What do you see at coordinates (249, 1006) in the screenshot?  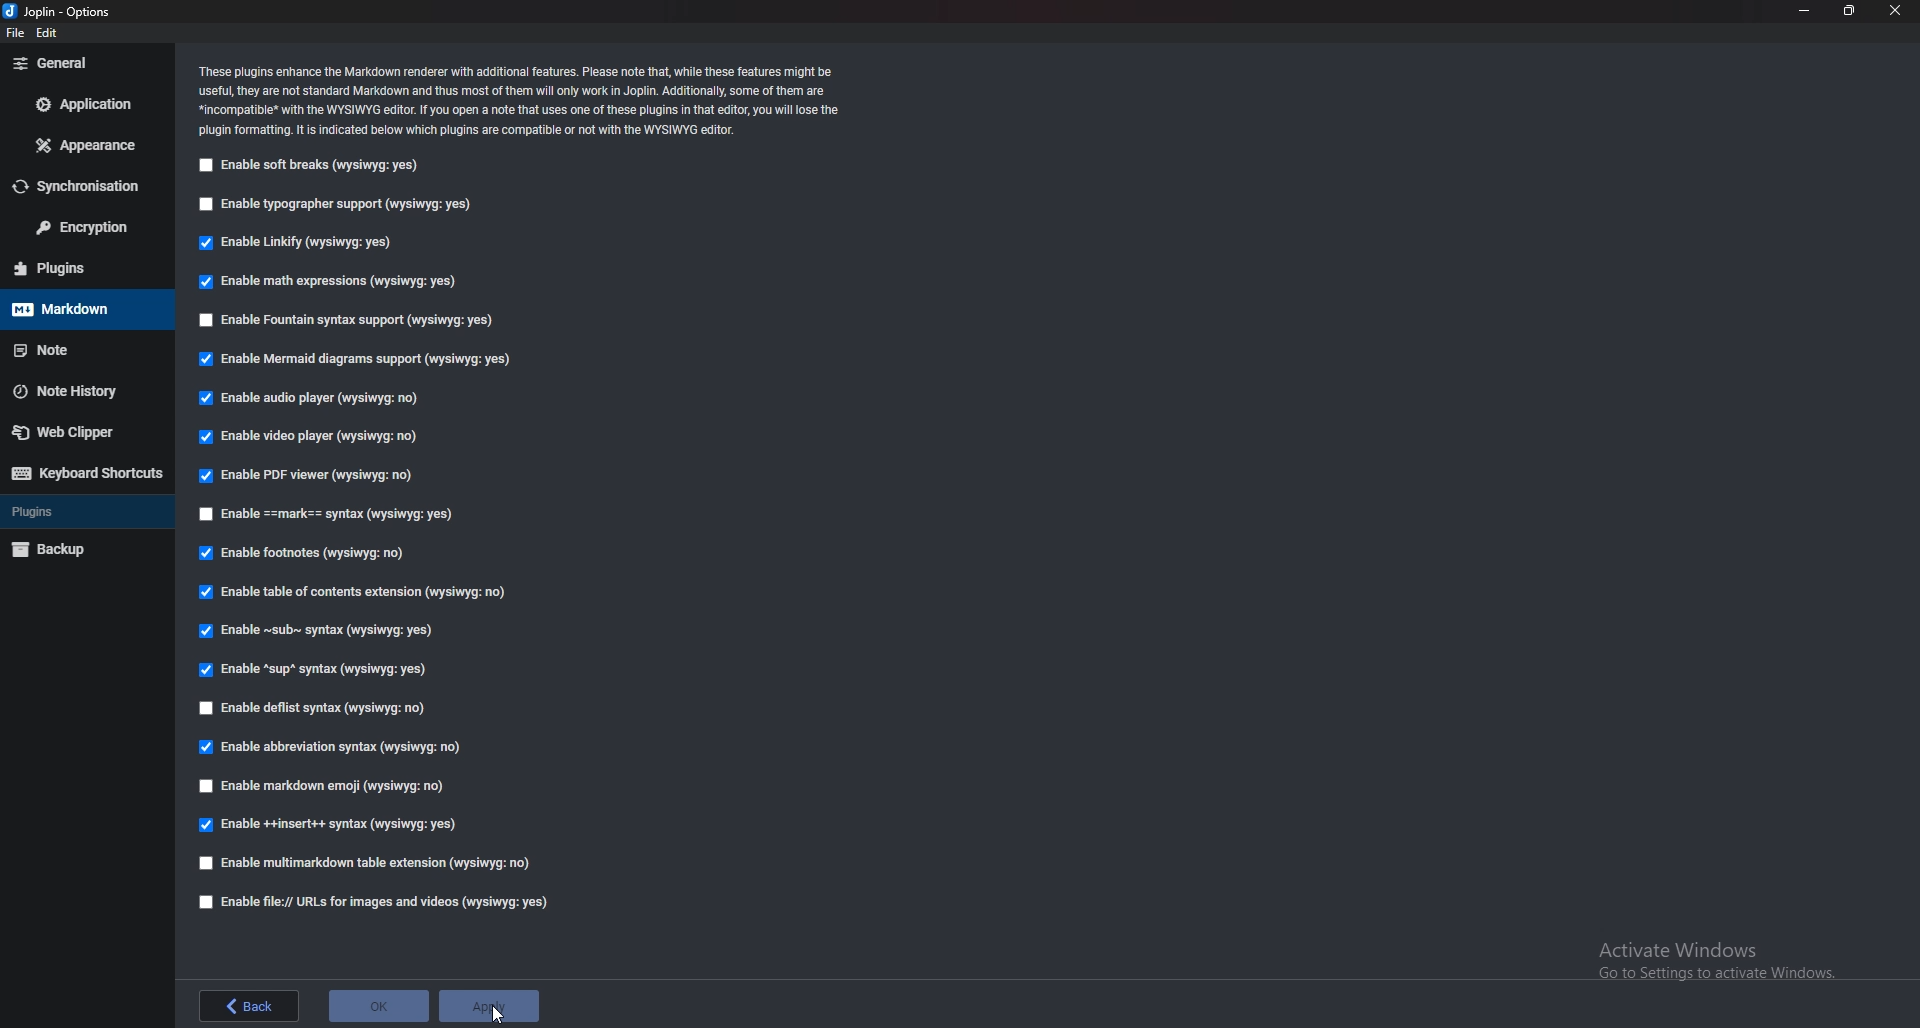 I see `back` at bounding box center [249, 1006].